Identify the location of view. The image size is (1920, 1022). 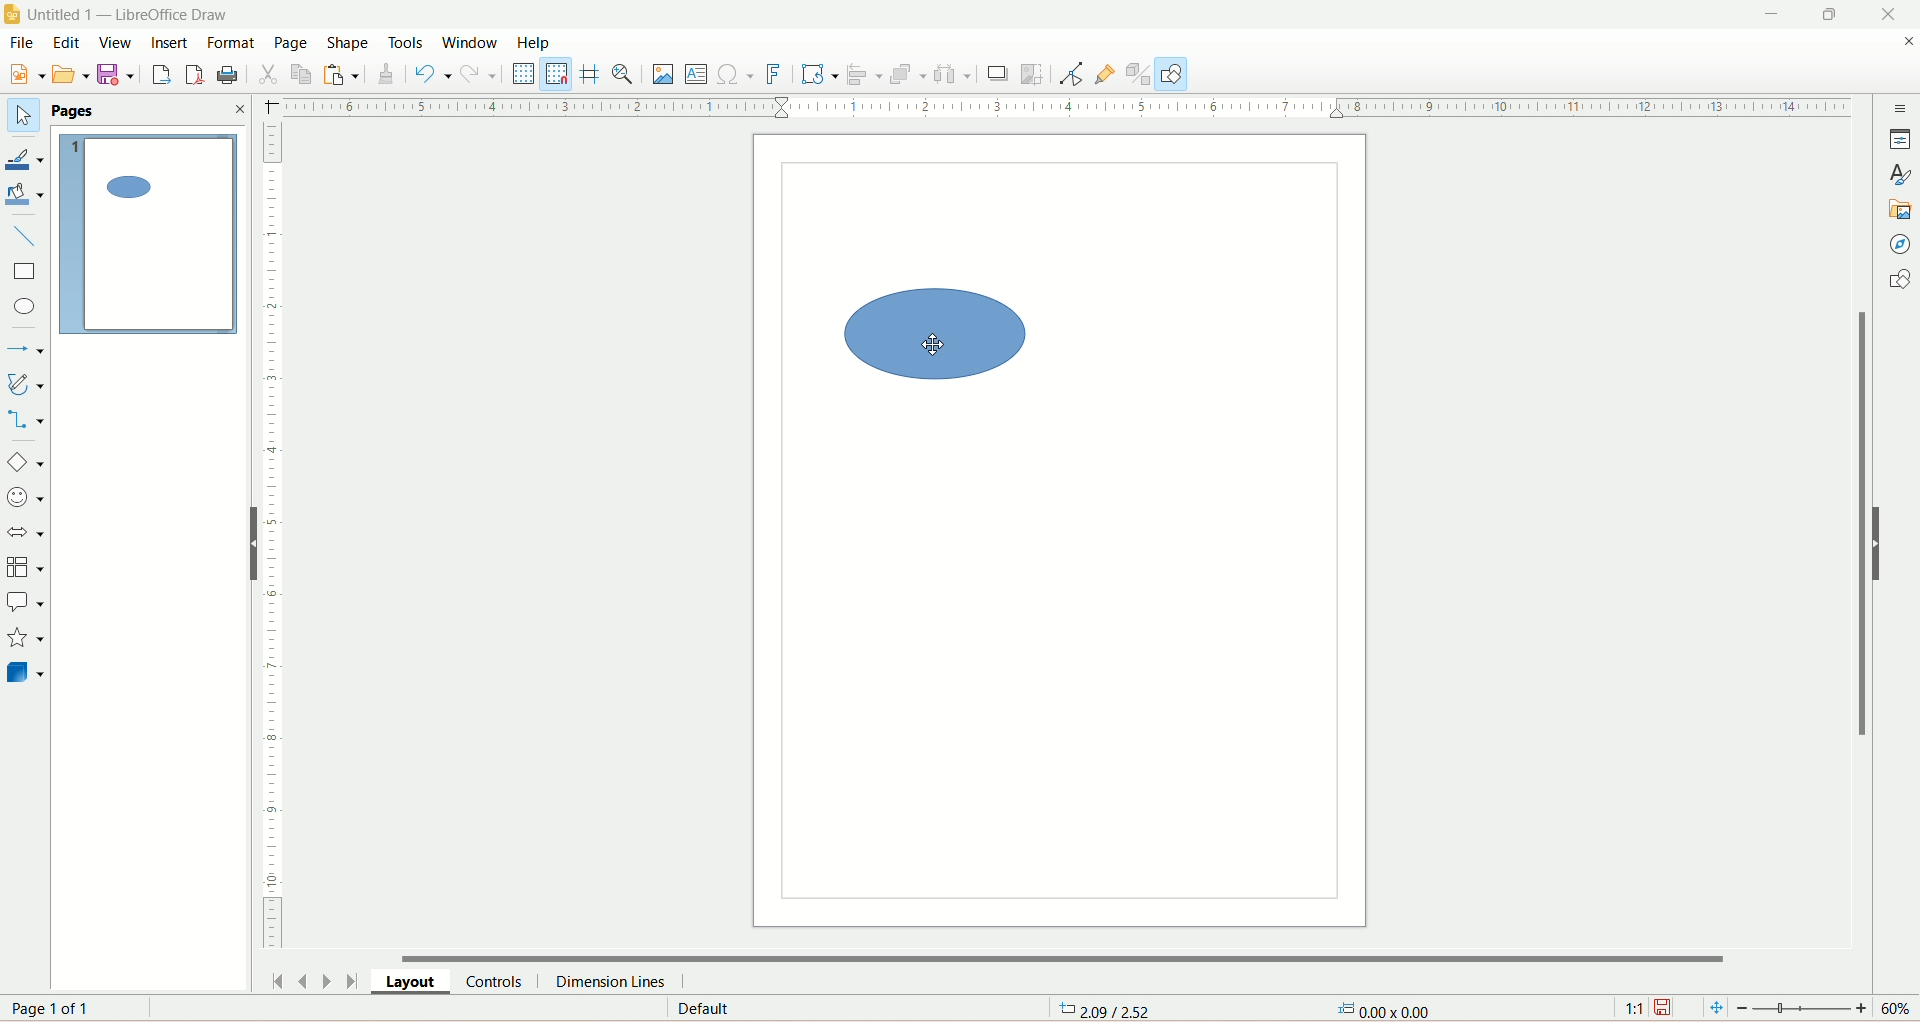
(112, 41).